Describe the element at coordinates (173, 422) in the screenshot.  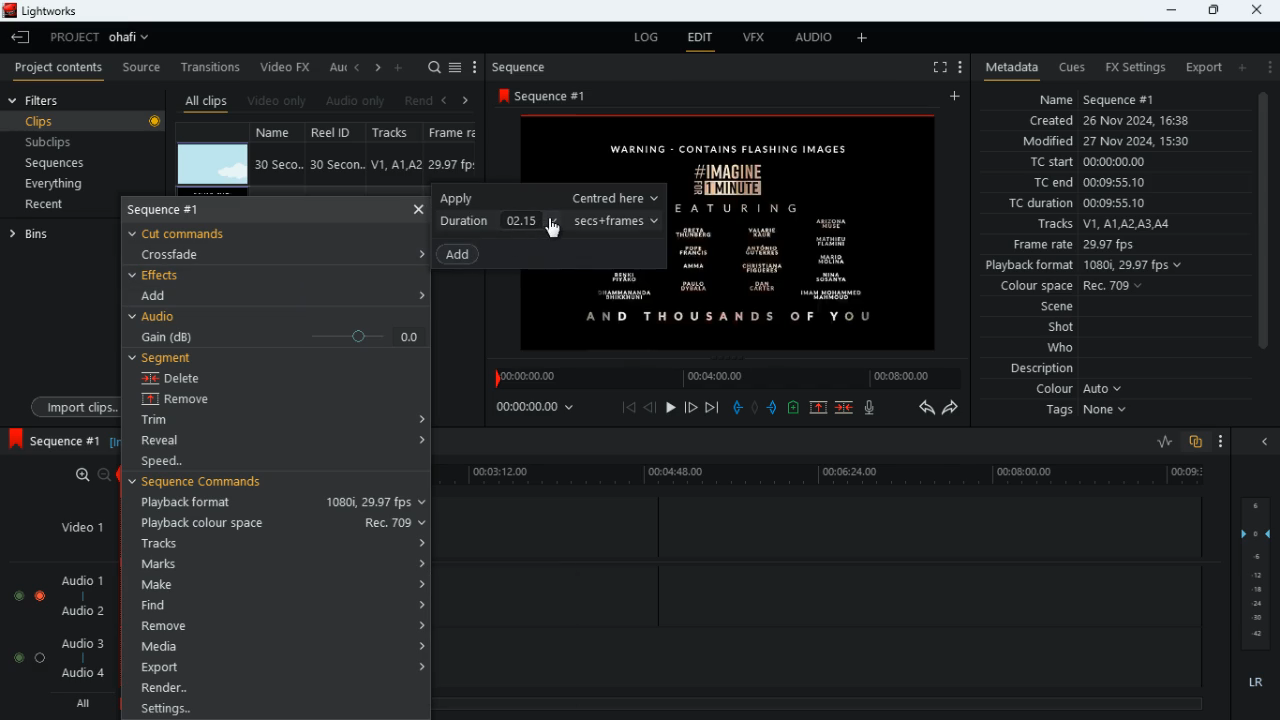
I see `trim` at that location.